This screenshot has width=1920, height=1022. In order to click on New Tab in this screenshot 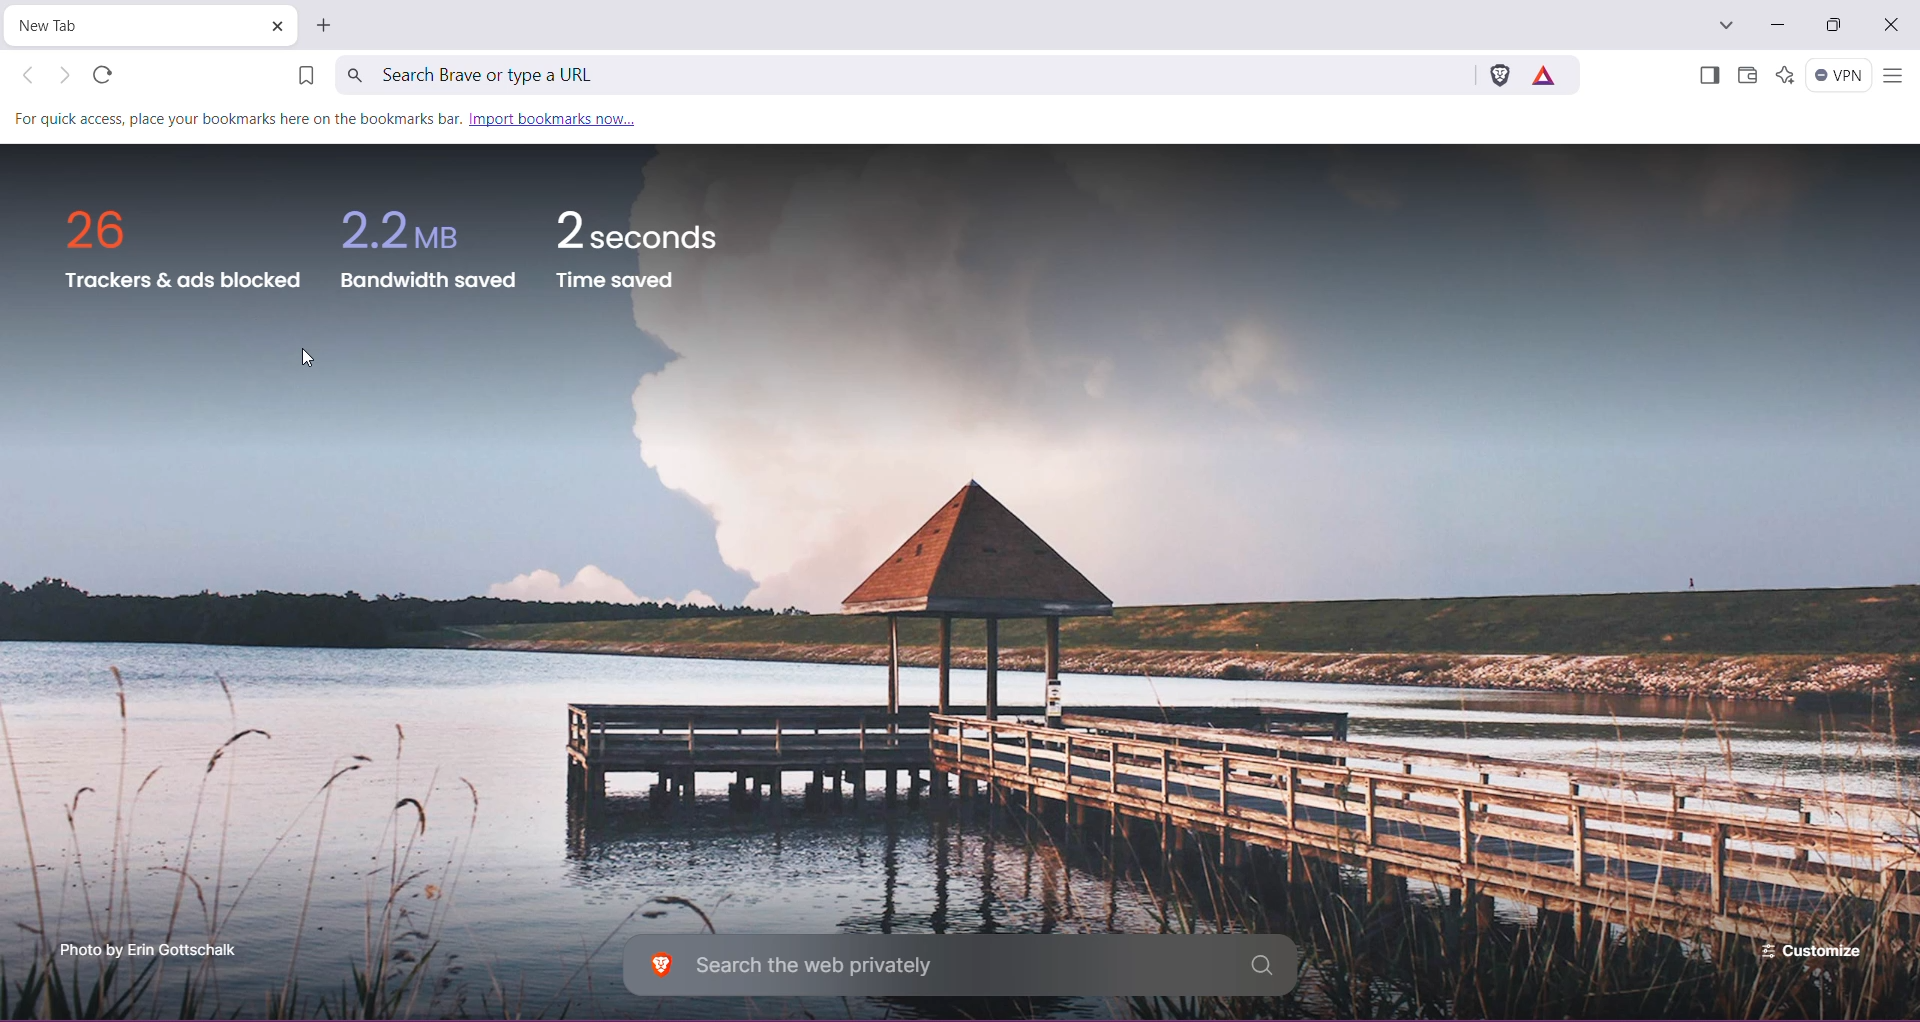, I will do `click(325, 26)`.